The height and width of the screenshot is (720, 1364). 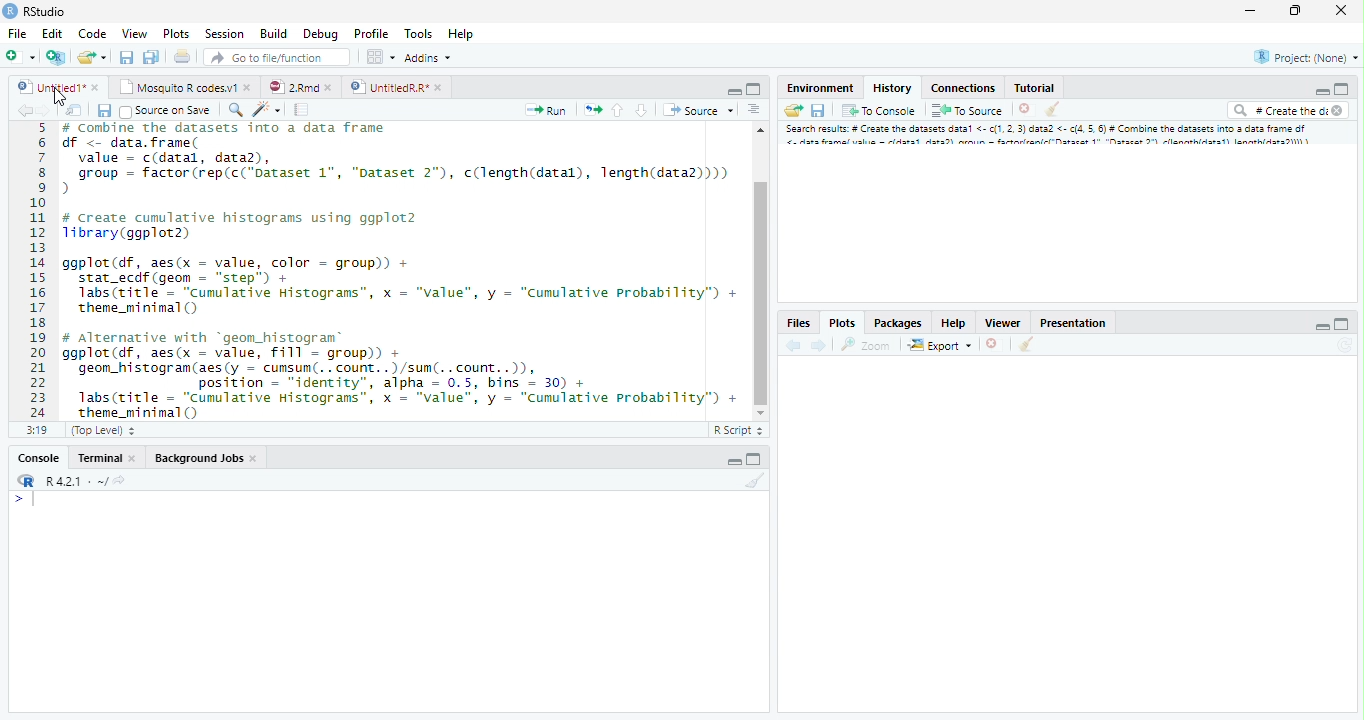 What do you see at coordinates (91, 35) in the screenshot?
I see `Code` at bounding box center [91, 35].